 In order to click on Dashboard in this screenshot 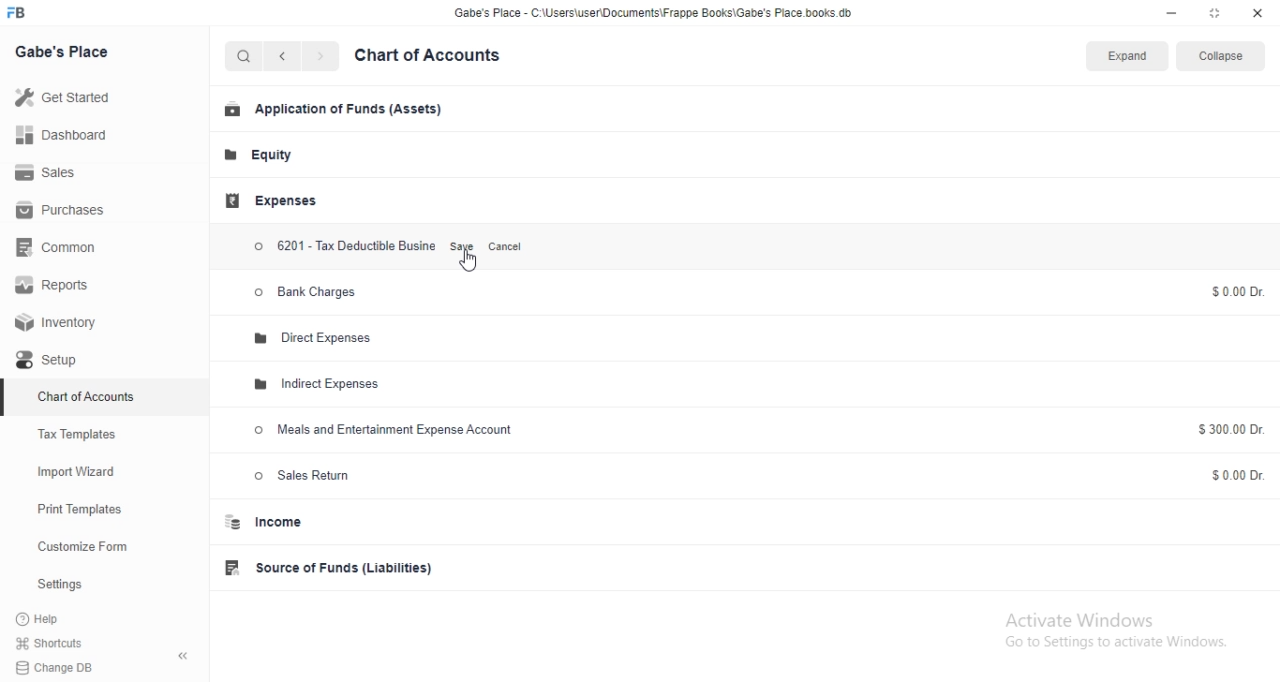, I will do `click(64, 137)`.